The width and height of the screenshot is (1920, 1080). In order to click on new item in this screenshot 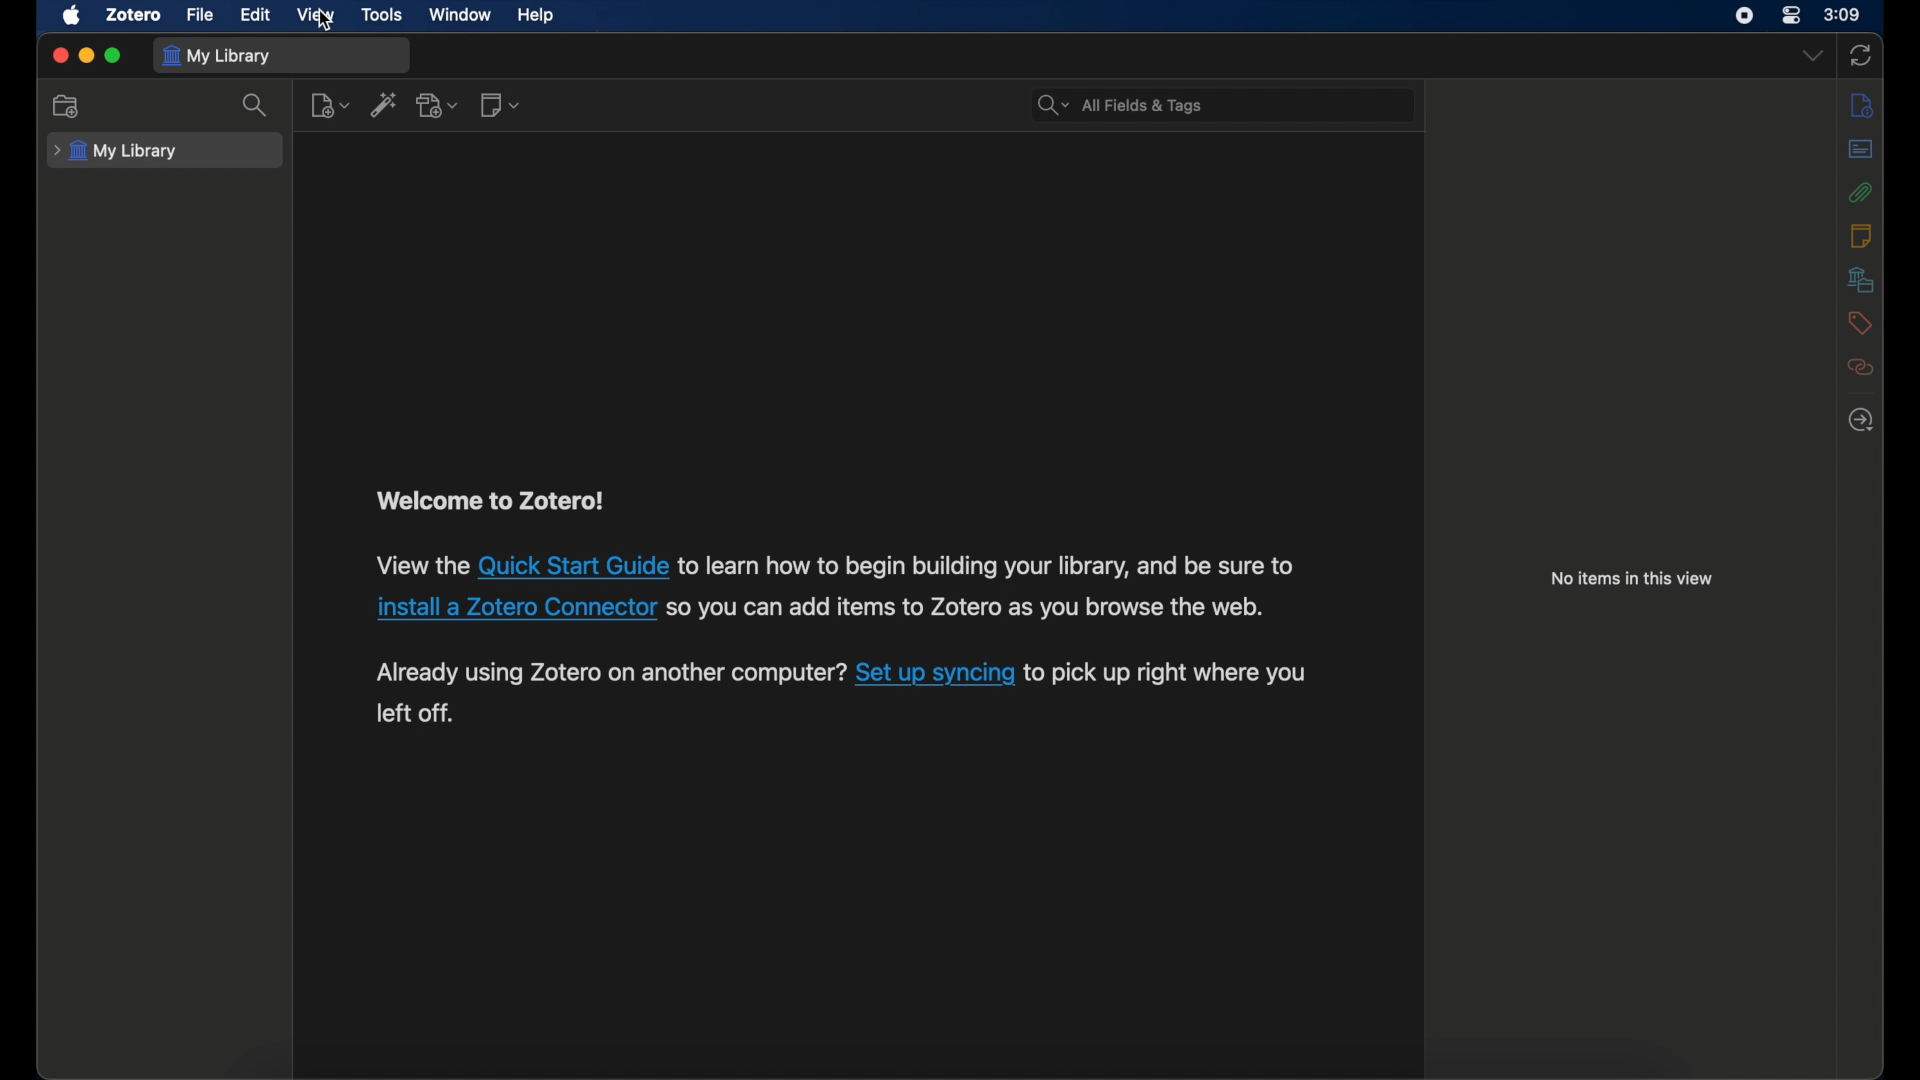, I will do `click(329, 104)`.